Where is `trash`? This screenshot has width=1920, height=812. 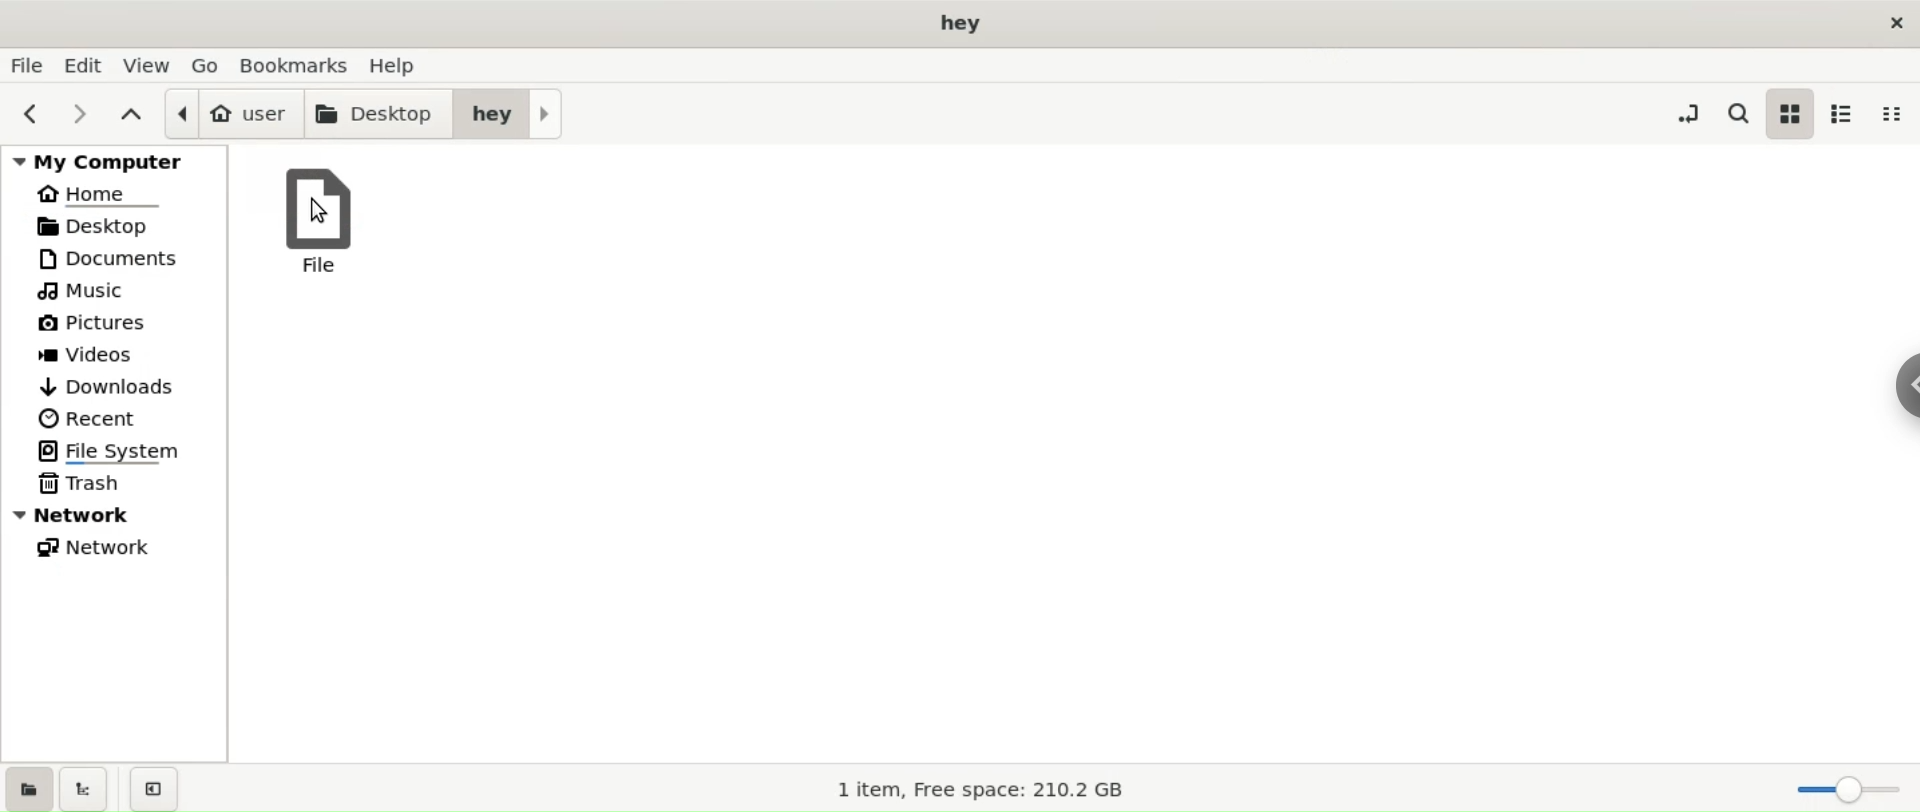
trash is located at coordinates (115, 485).